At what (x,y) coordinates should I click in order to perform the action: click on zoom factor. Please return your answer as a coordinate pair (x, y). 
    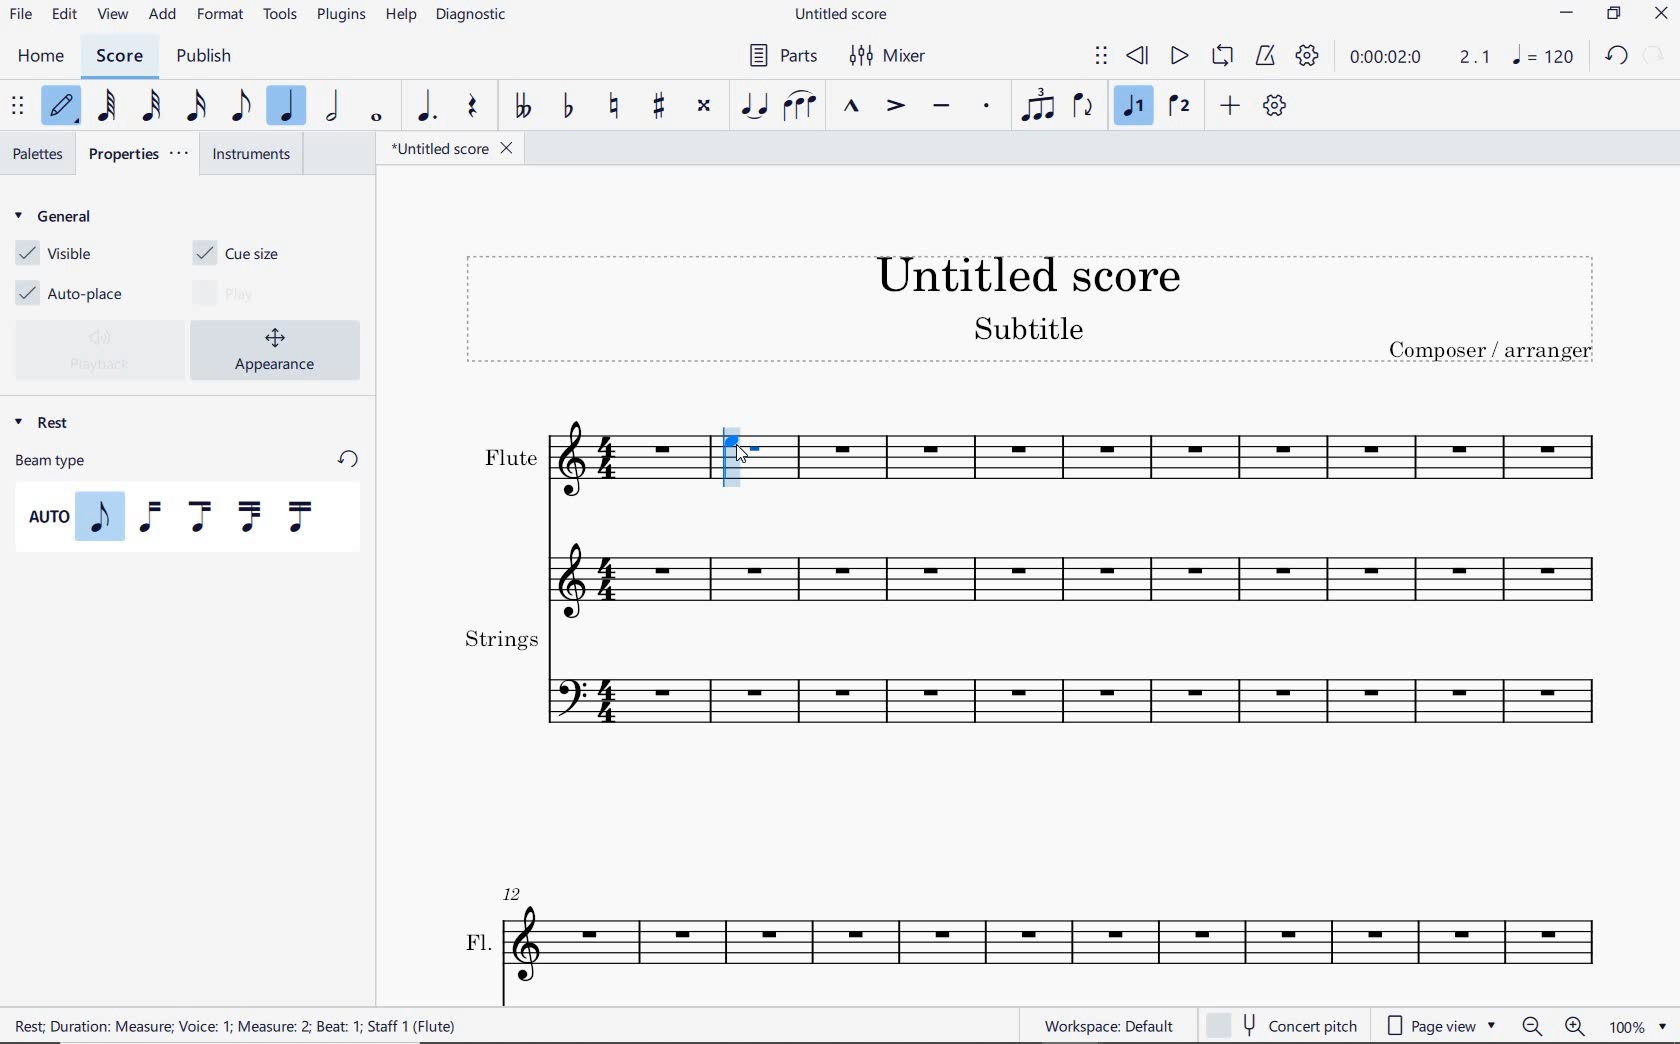
    Looking at the image, I should click on (1636, 1025).